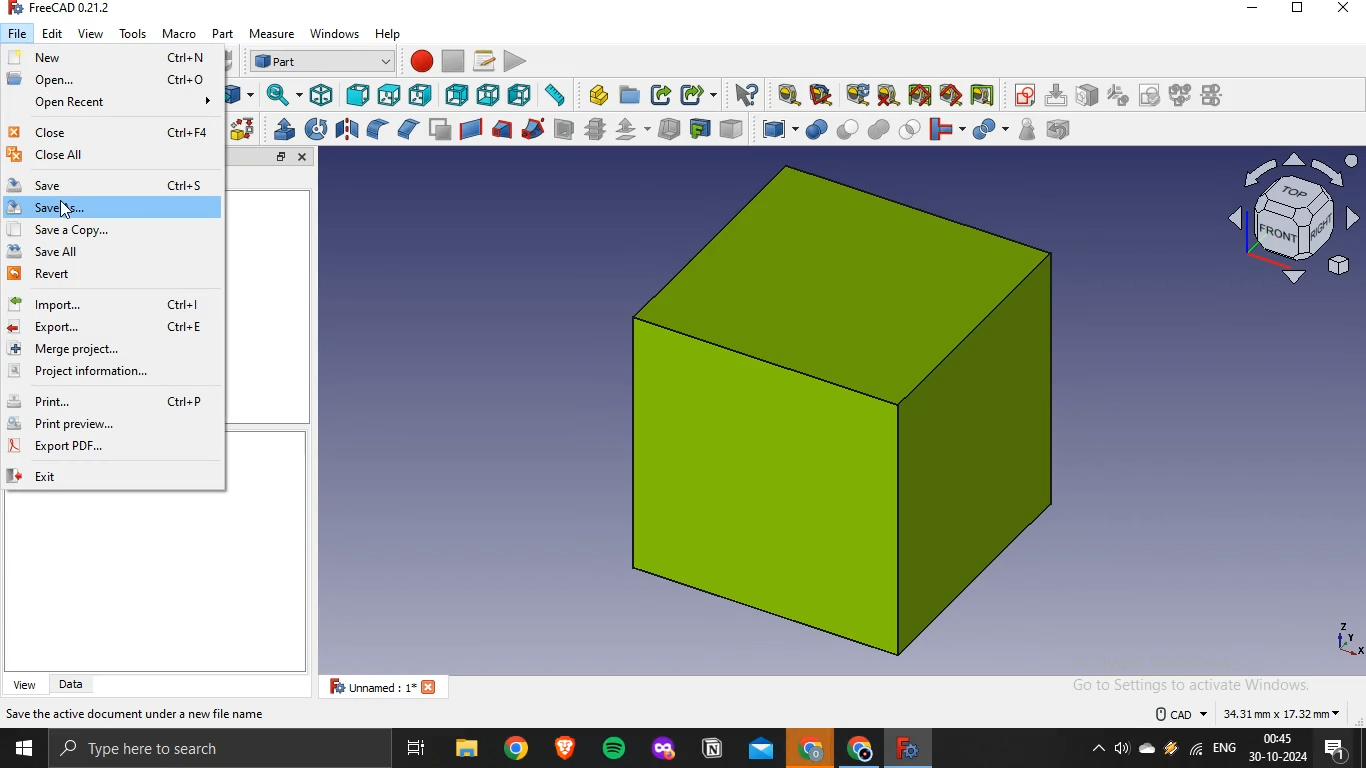 Image resolution: width=1366 pixels, height=768 pixels. I want to click on type here to search, so click(201, 749).